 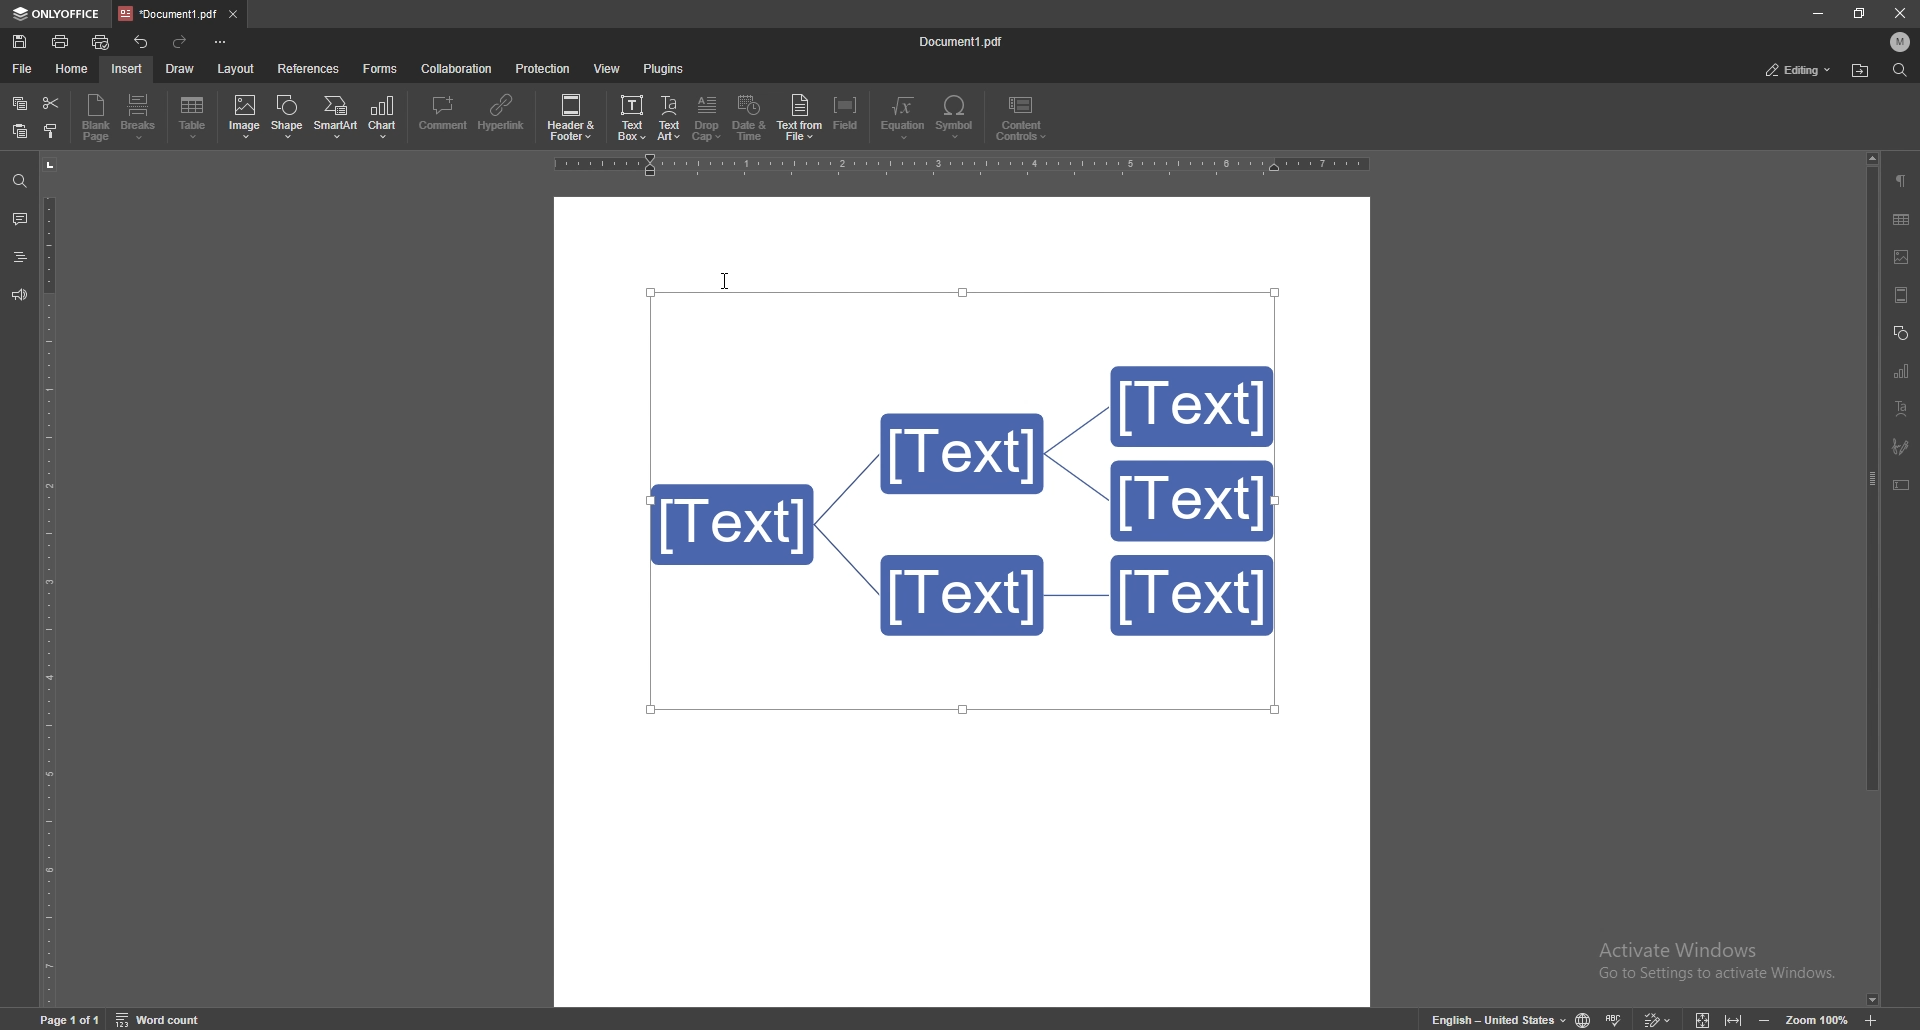 What do you see at coordinates (1902, 407) in the screenshot?
I see `text art` at bounding box center [1902, 407].